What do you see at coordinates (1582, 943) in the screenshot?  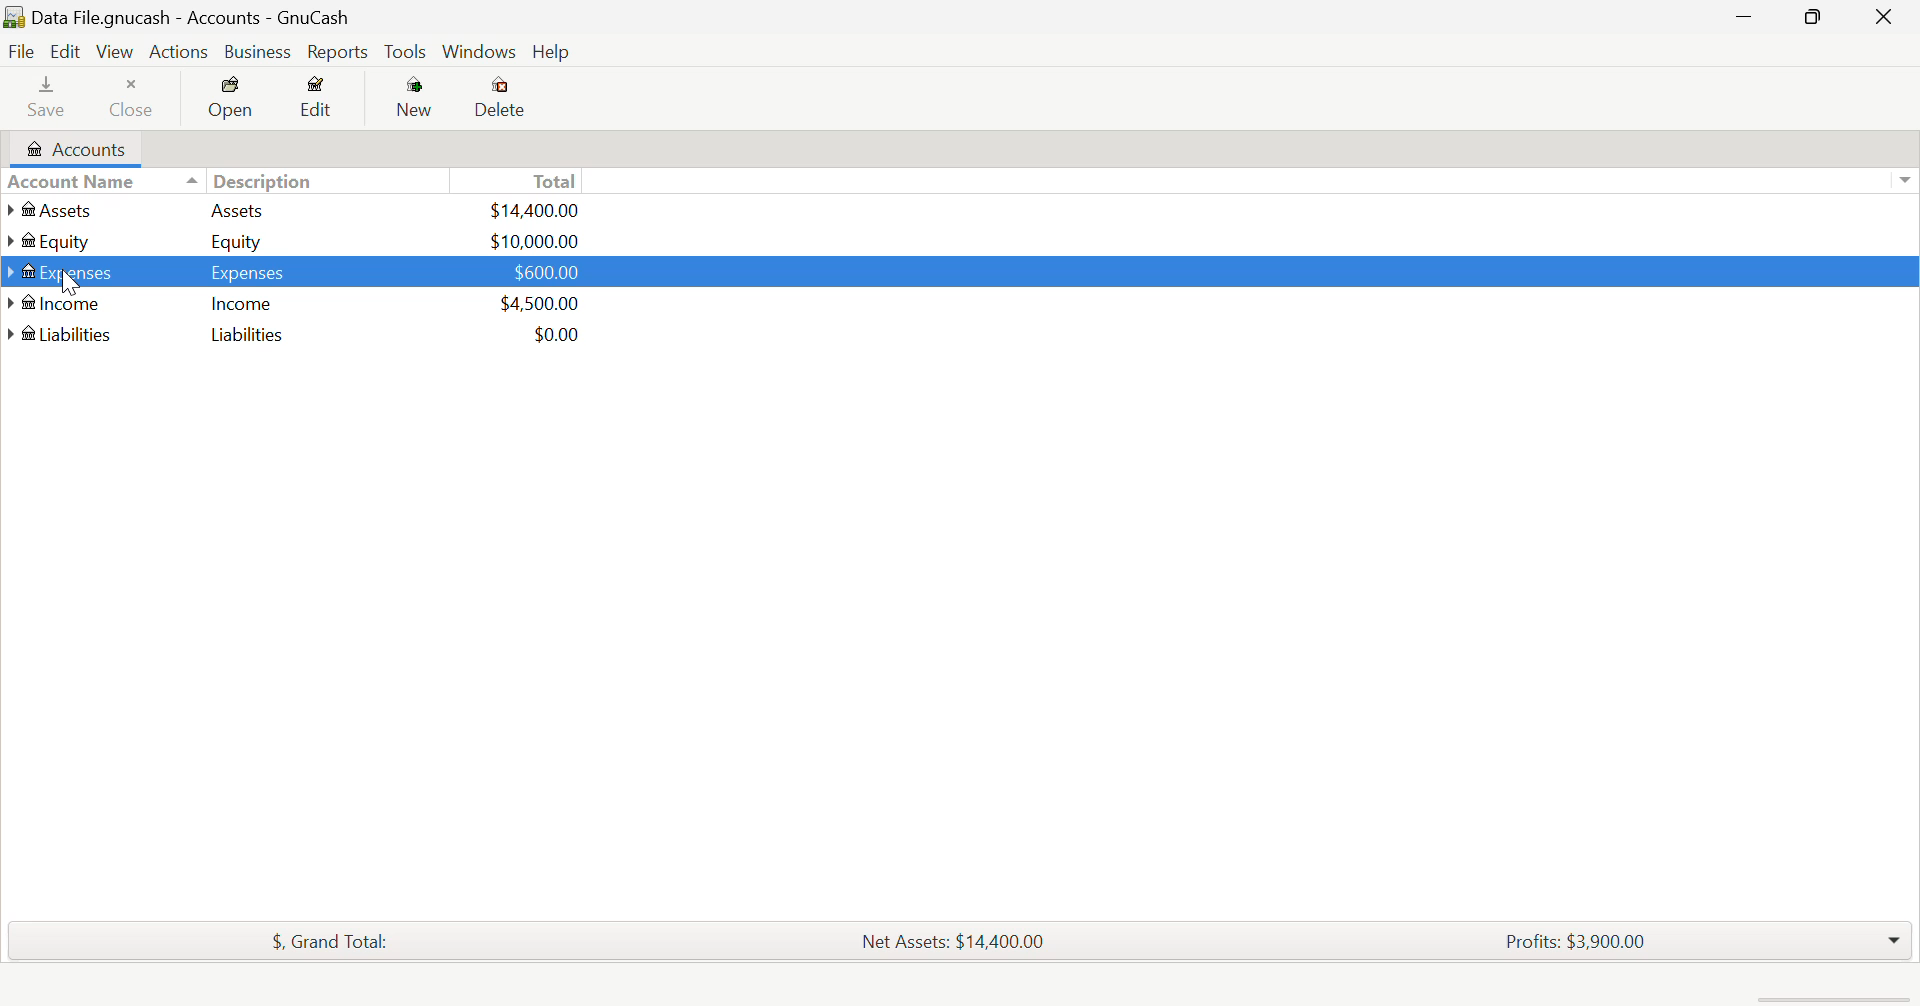 I see `Profits` at bounding box center [1582, 943].